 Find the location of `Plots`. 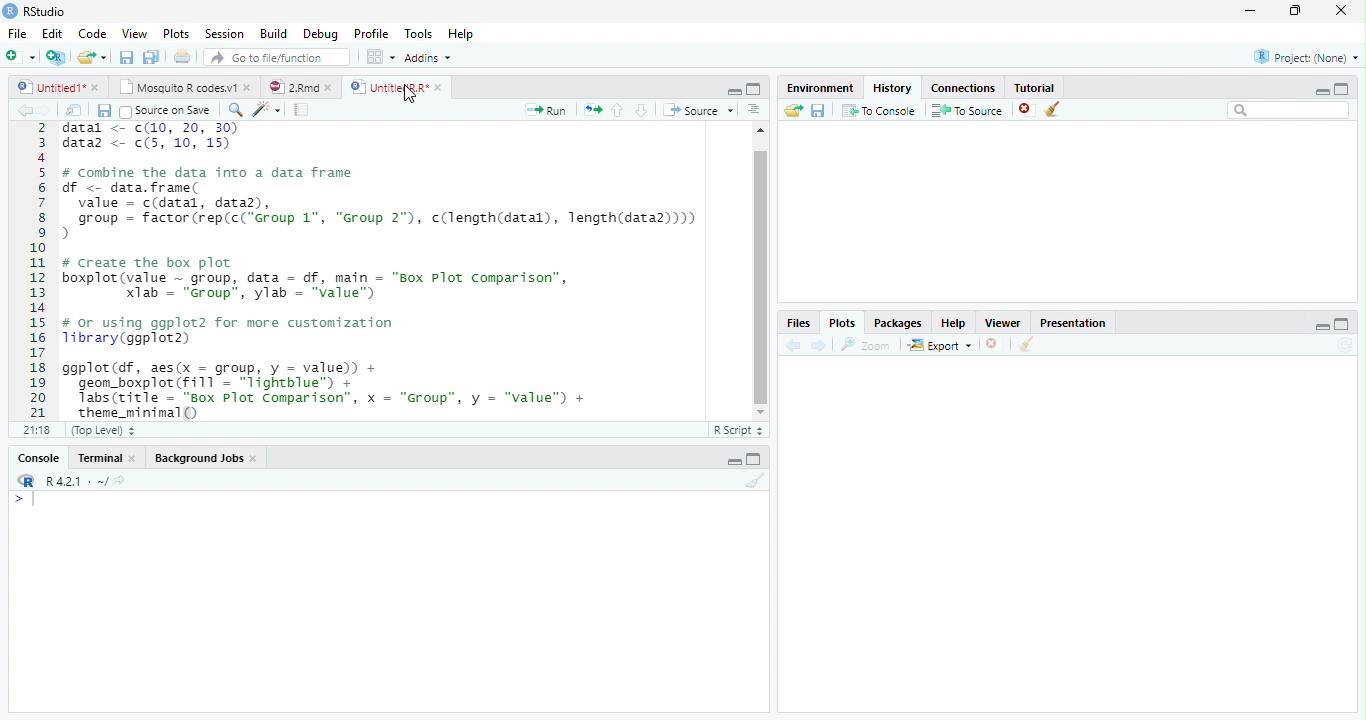

Plots is located at coordinates (842, 323).